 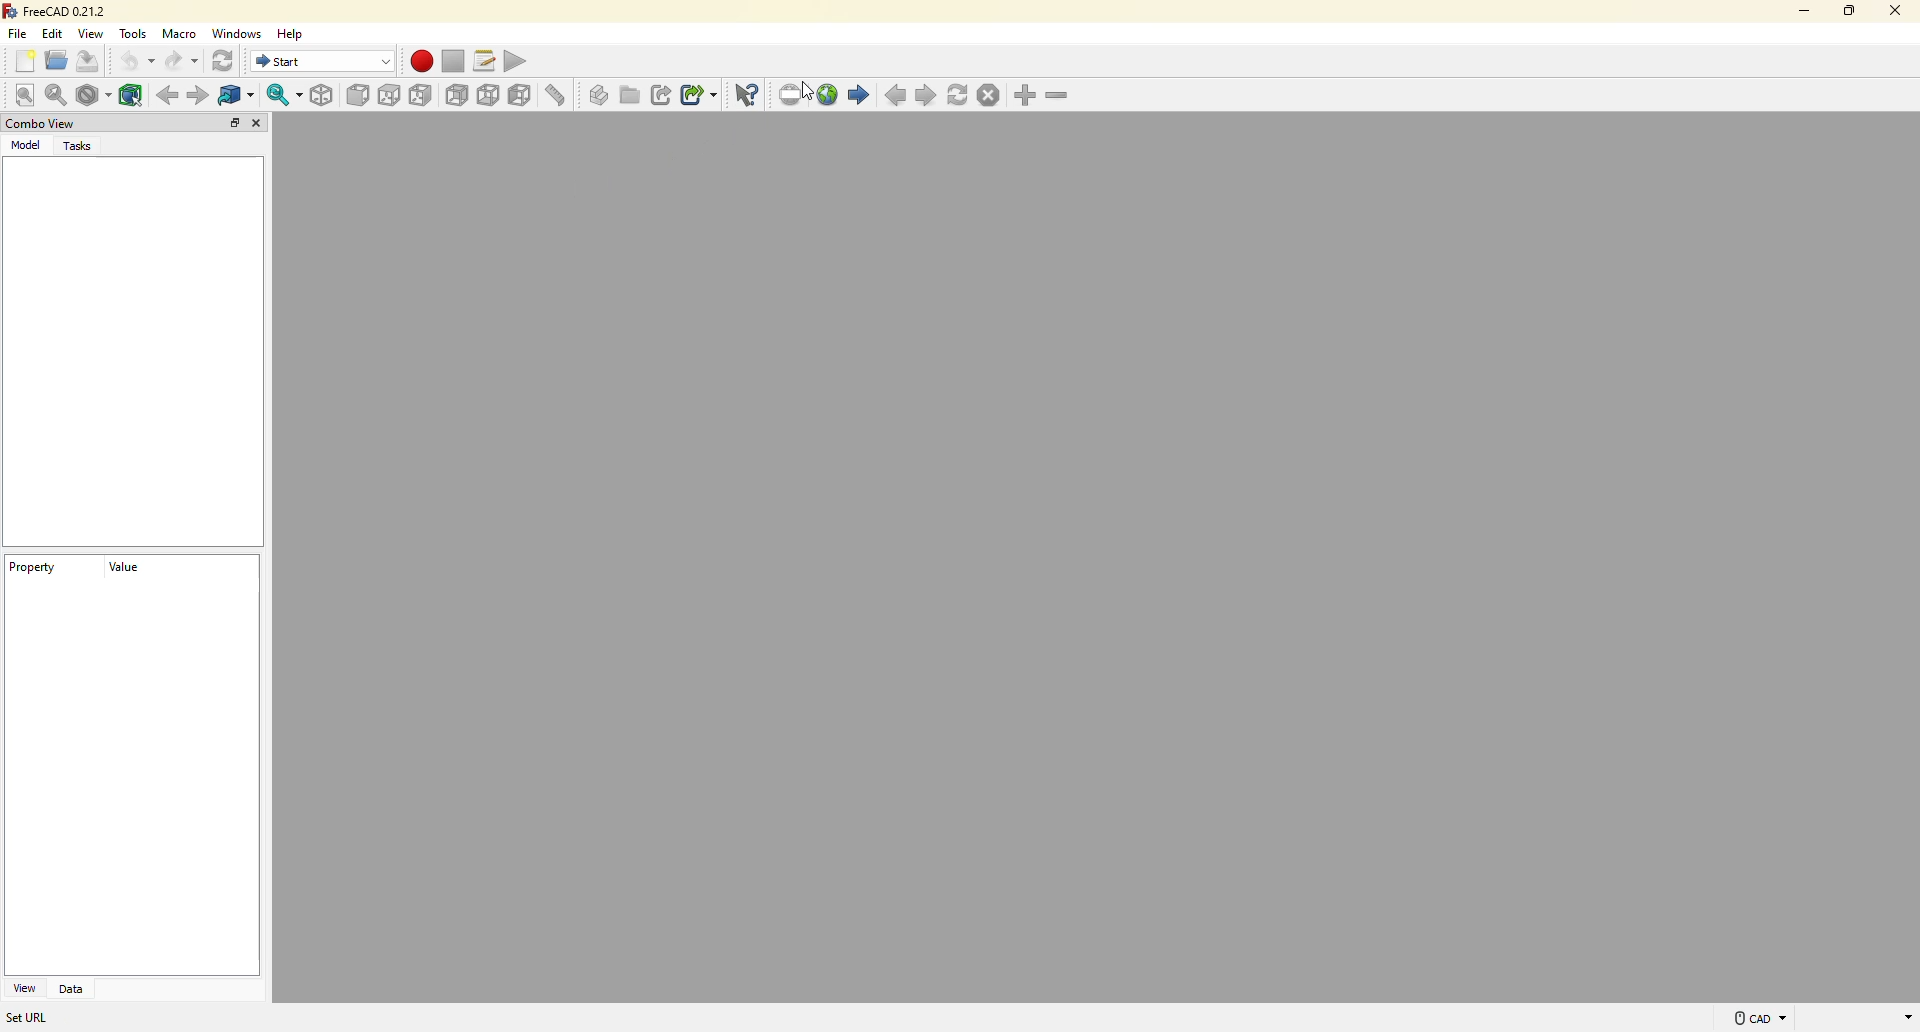 What do you see at coordinates (813, 94) in the screenshot?
I see `cursor` at bounding box center [813, 94].